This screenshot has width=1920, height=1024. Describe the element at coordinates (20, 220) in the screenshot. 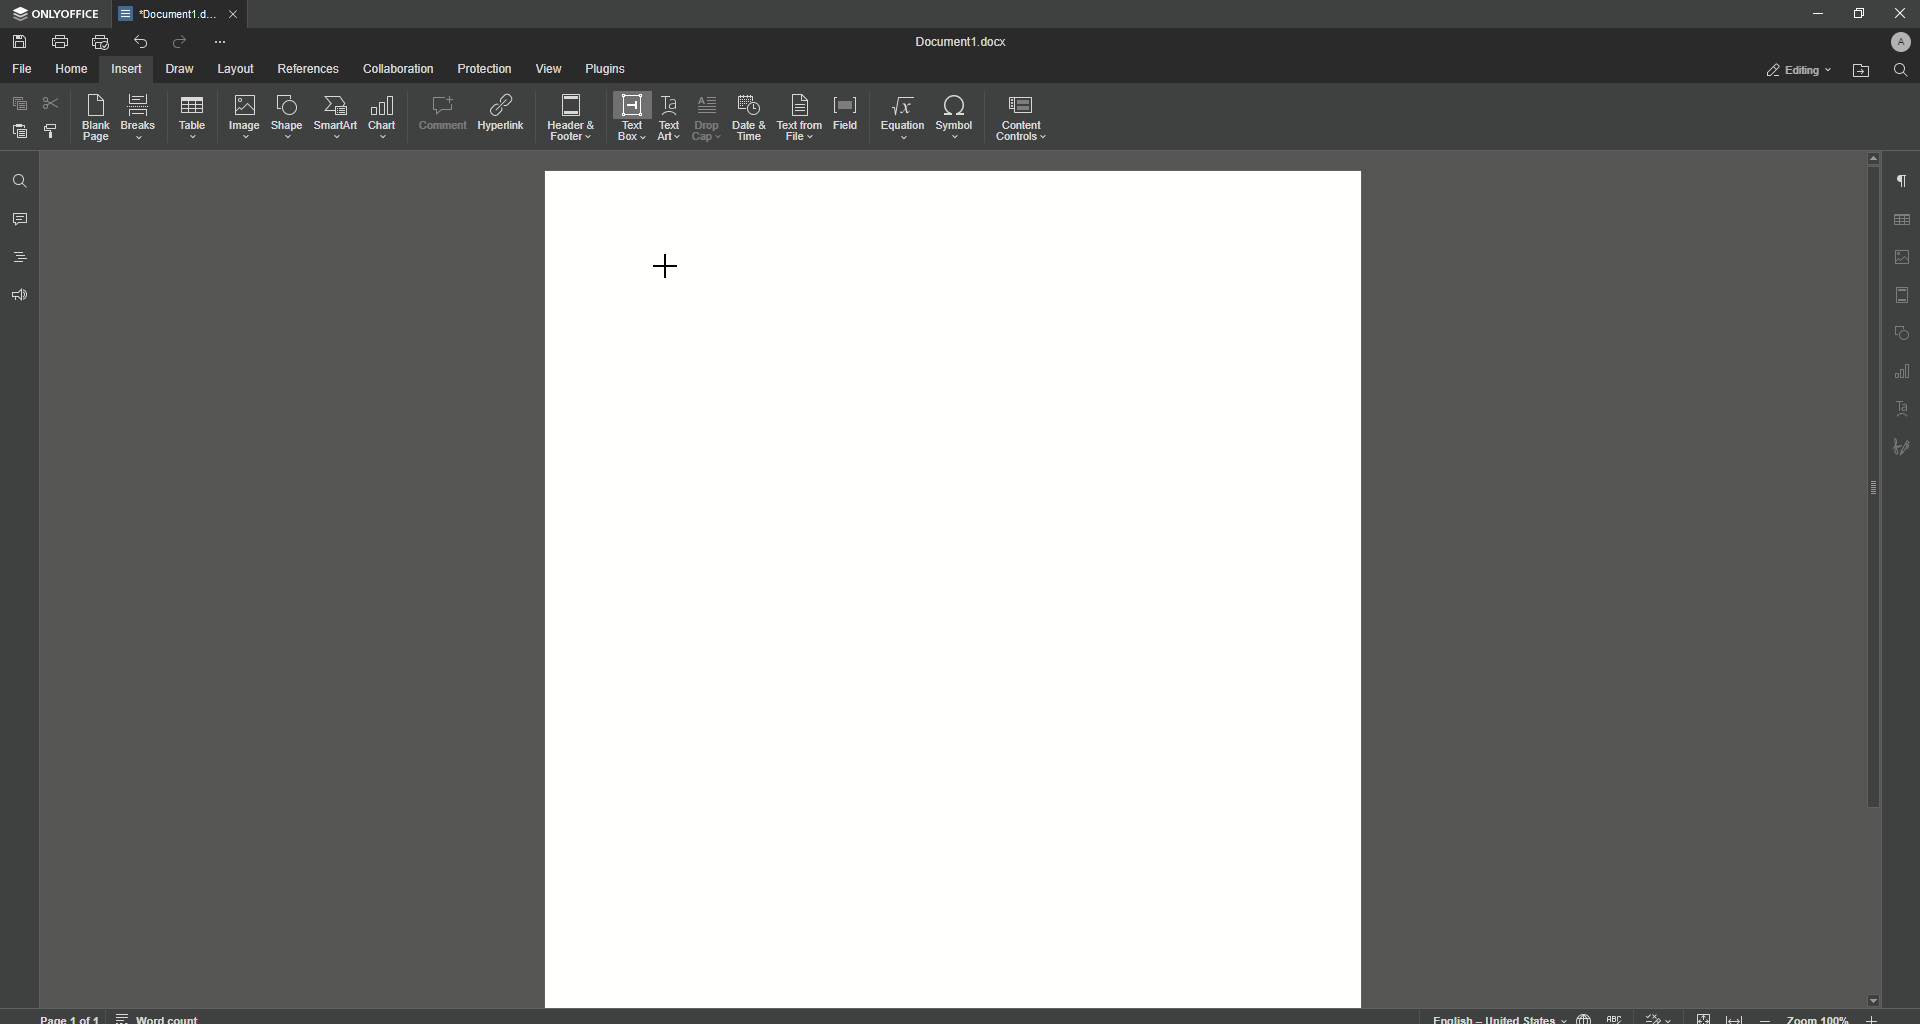

I see `Comments` at that location.